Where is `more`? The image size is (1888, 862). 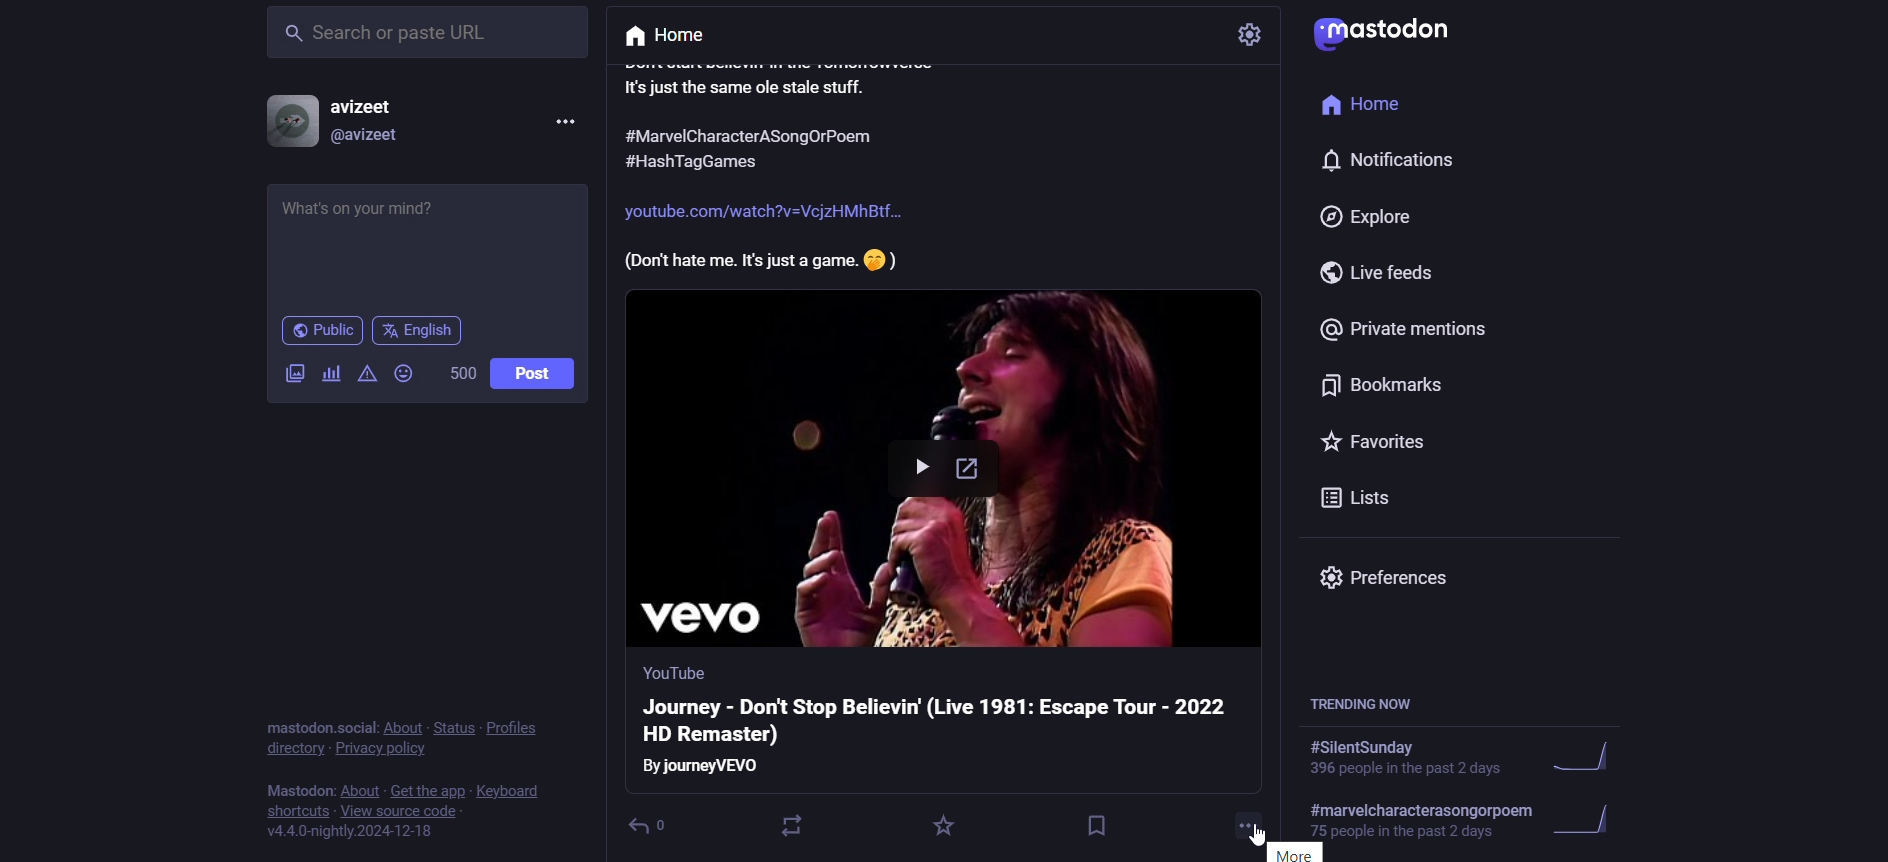
more is located at coordinates (1281, 852).